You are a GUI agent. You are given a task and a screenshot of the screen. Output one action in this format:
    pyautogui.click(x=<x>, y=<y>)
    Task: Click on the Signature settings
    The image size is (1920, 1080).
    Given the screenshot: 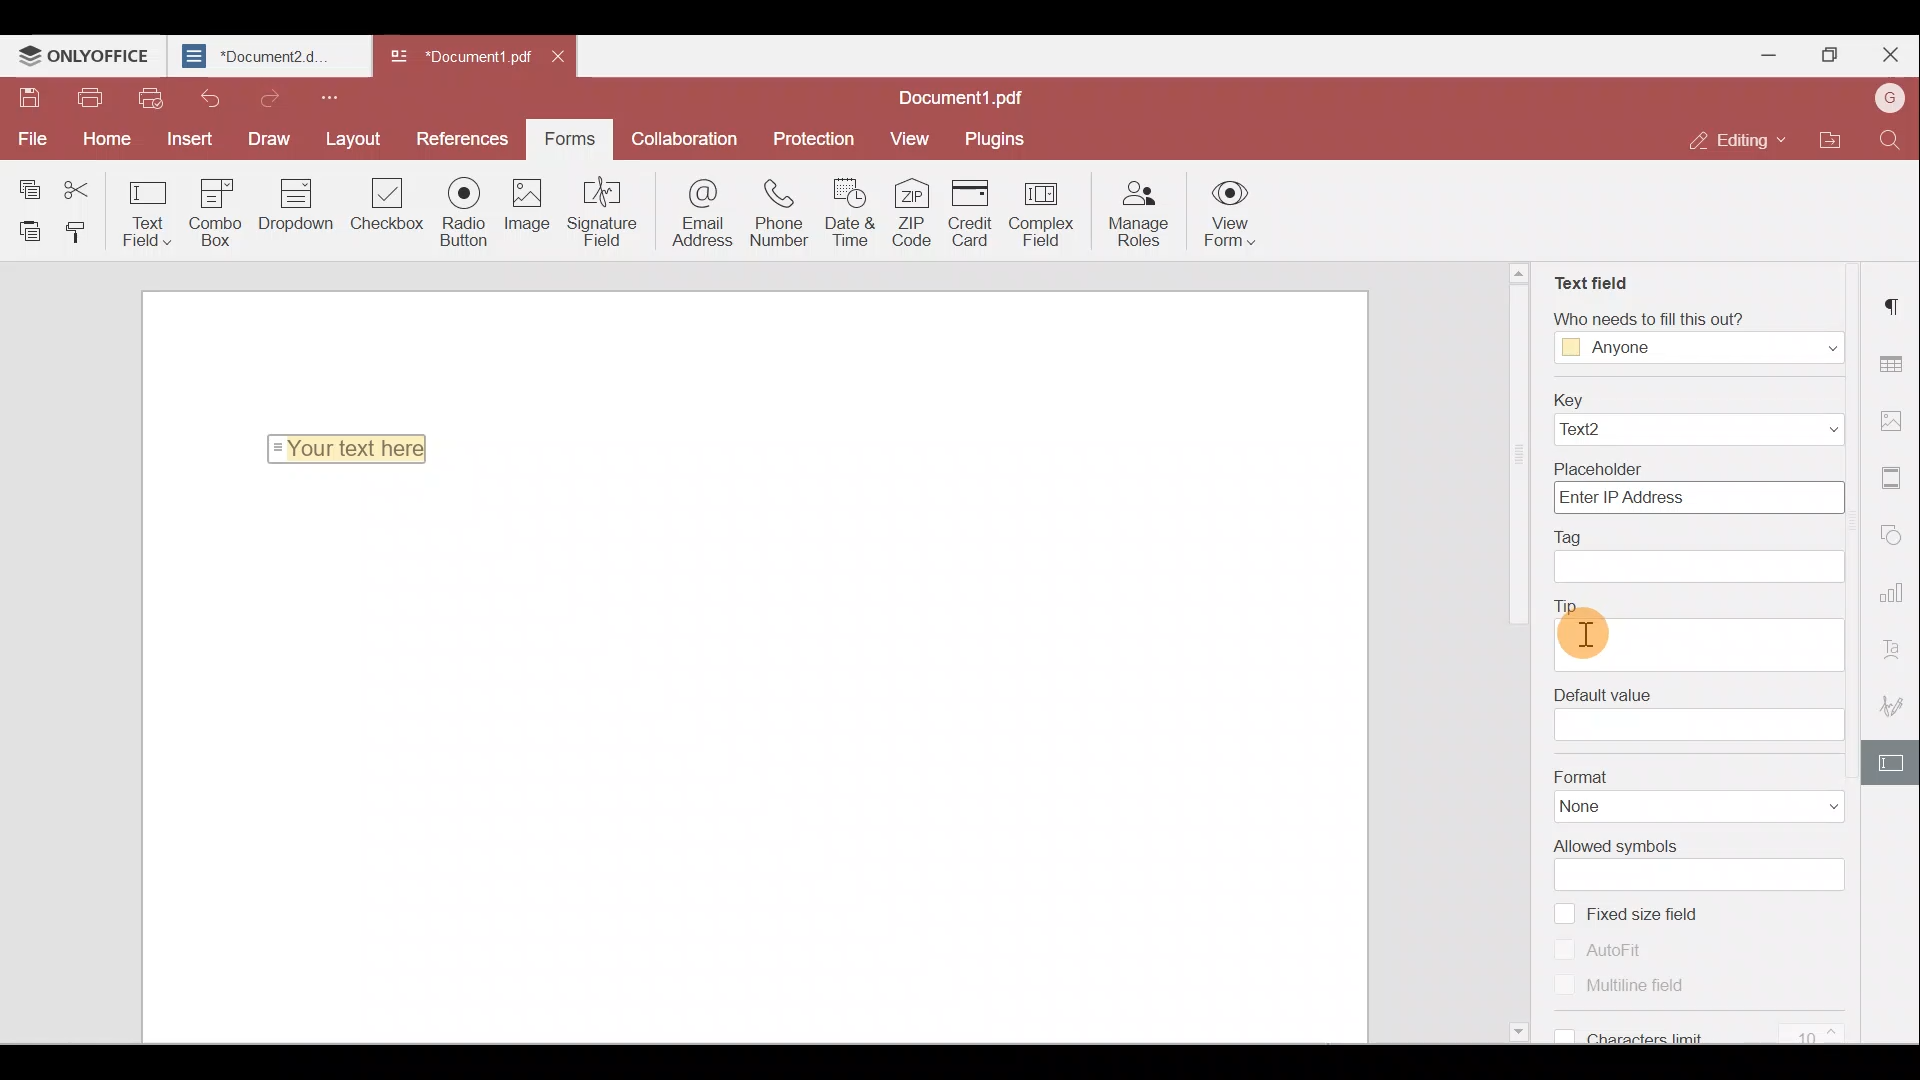 What is the action you would take?
    pyautogui.click(x=1896, y=702)
    